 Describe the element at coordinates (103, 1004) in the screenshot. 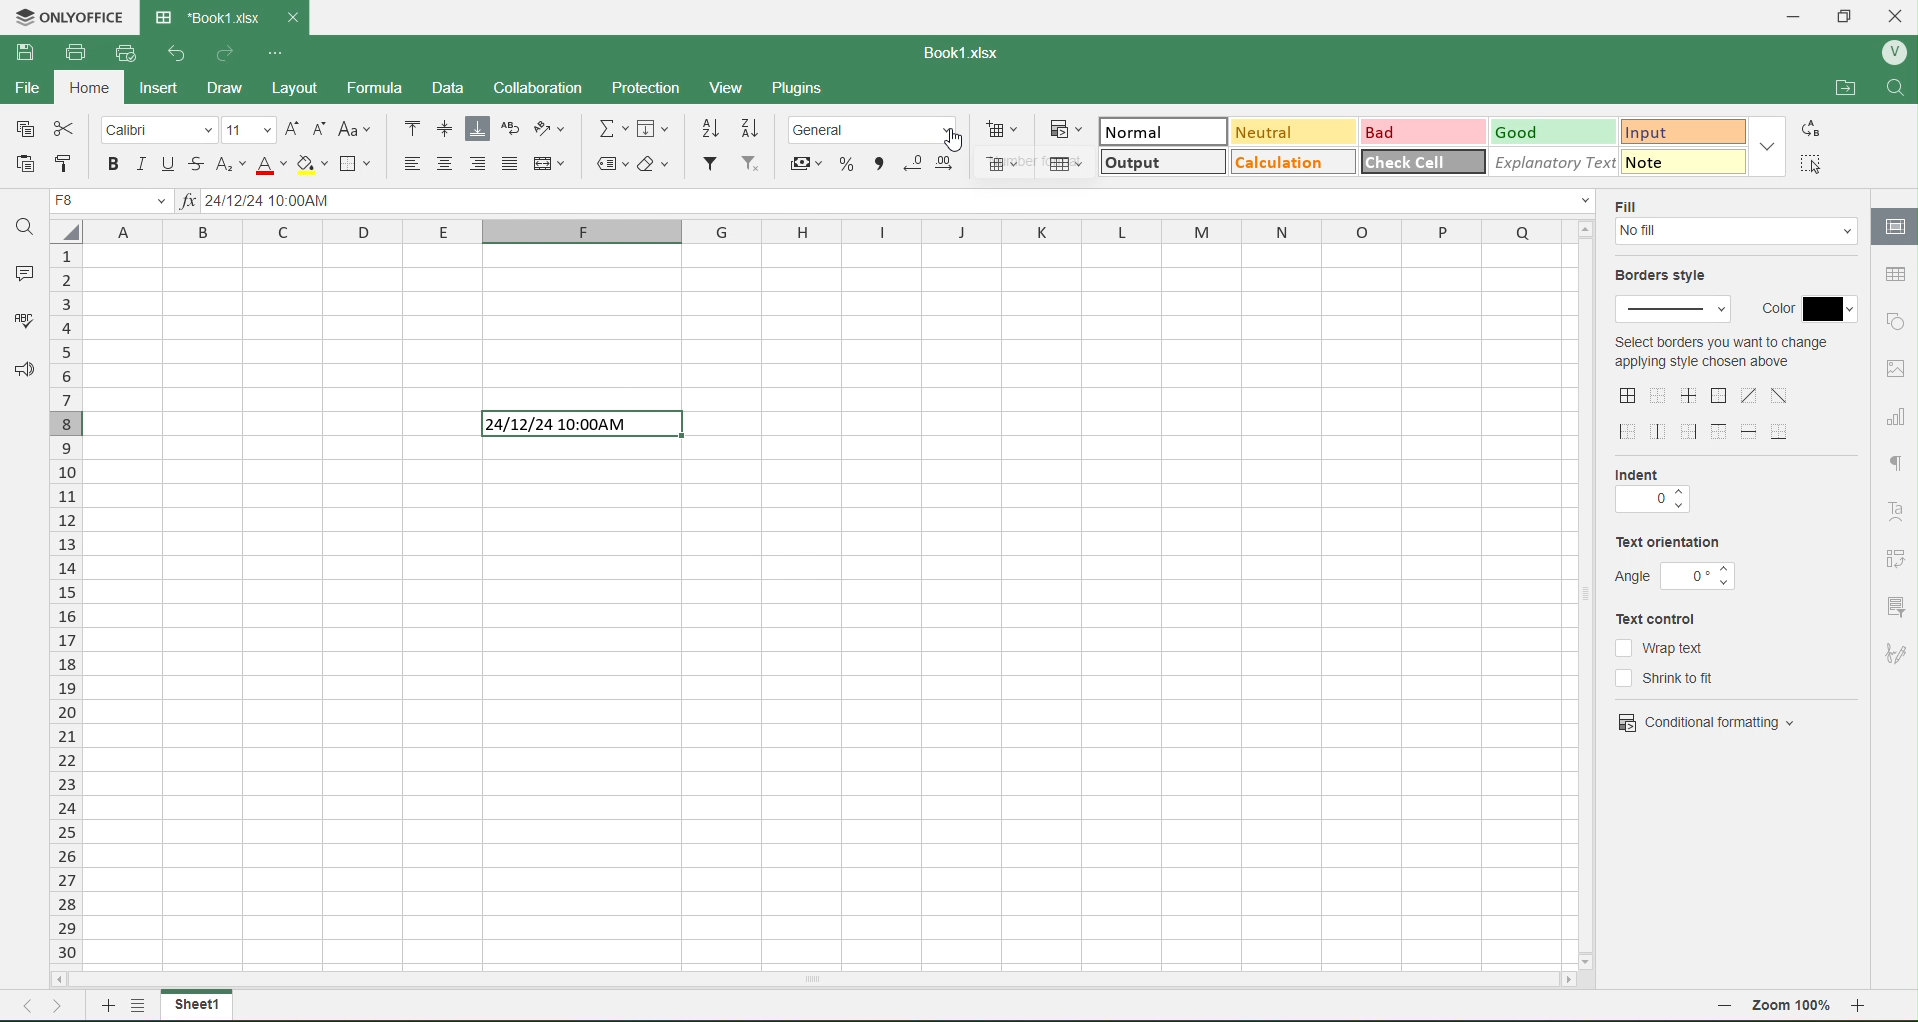

I see `Add` at that location.